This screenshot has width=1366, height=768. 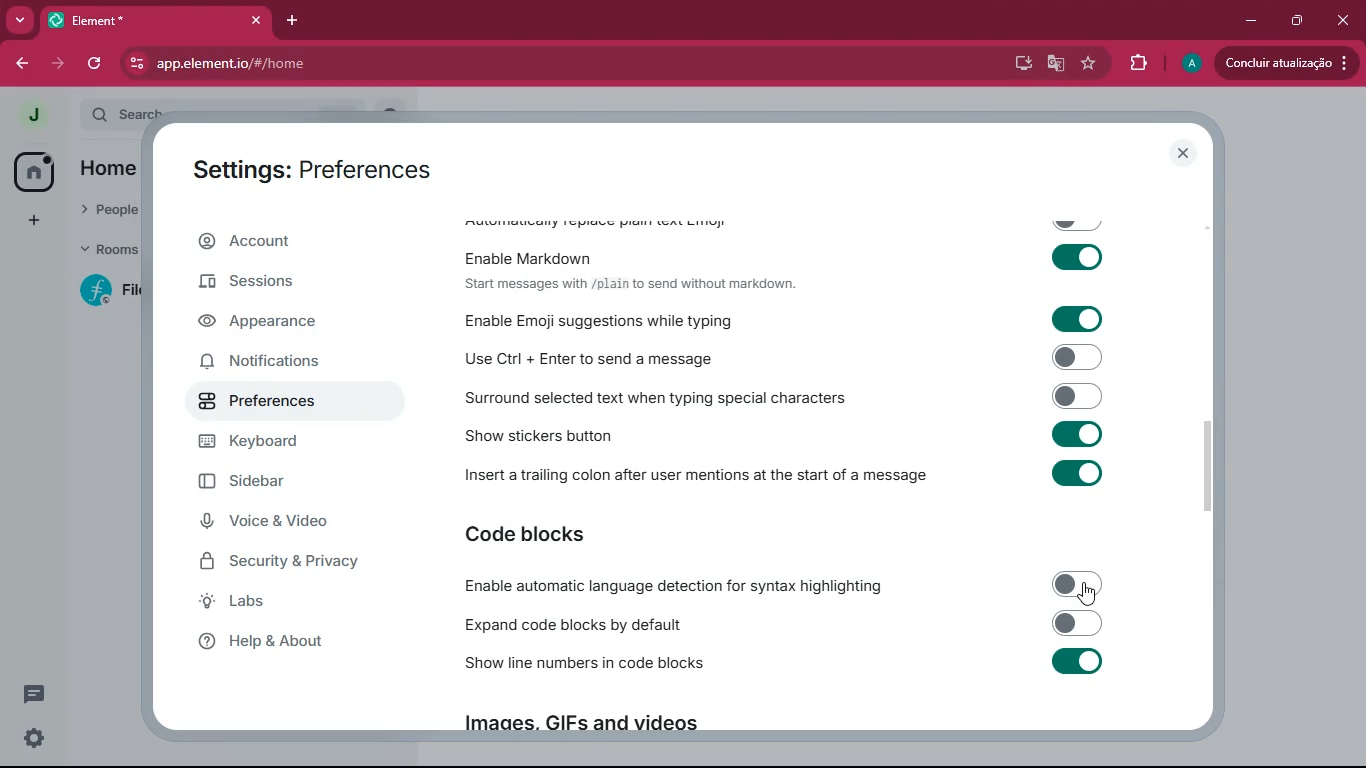 What do you see at coordinates (60, 63) in the screenshot?
I see `forward` at bounding box center [60, 63].